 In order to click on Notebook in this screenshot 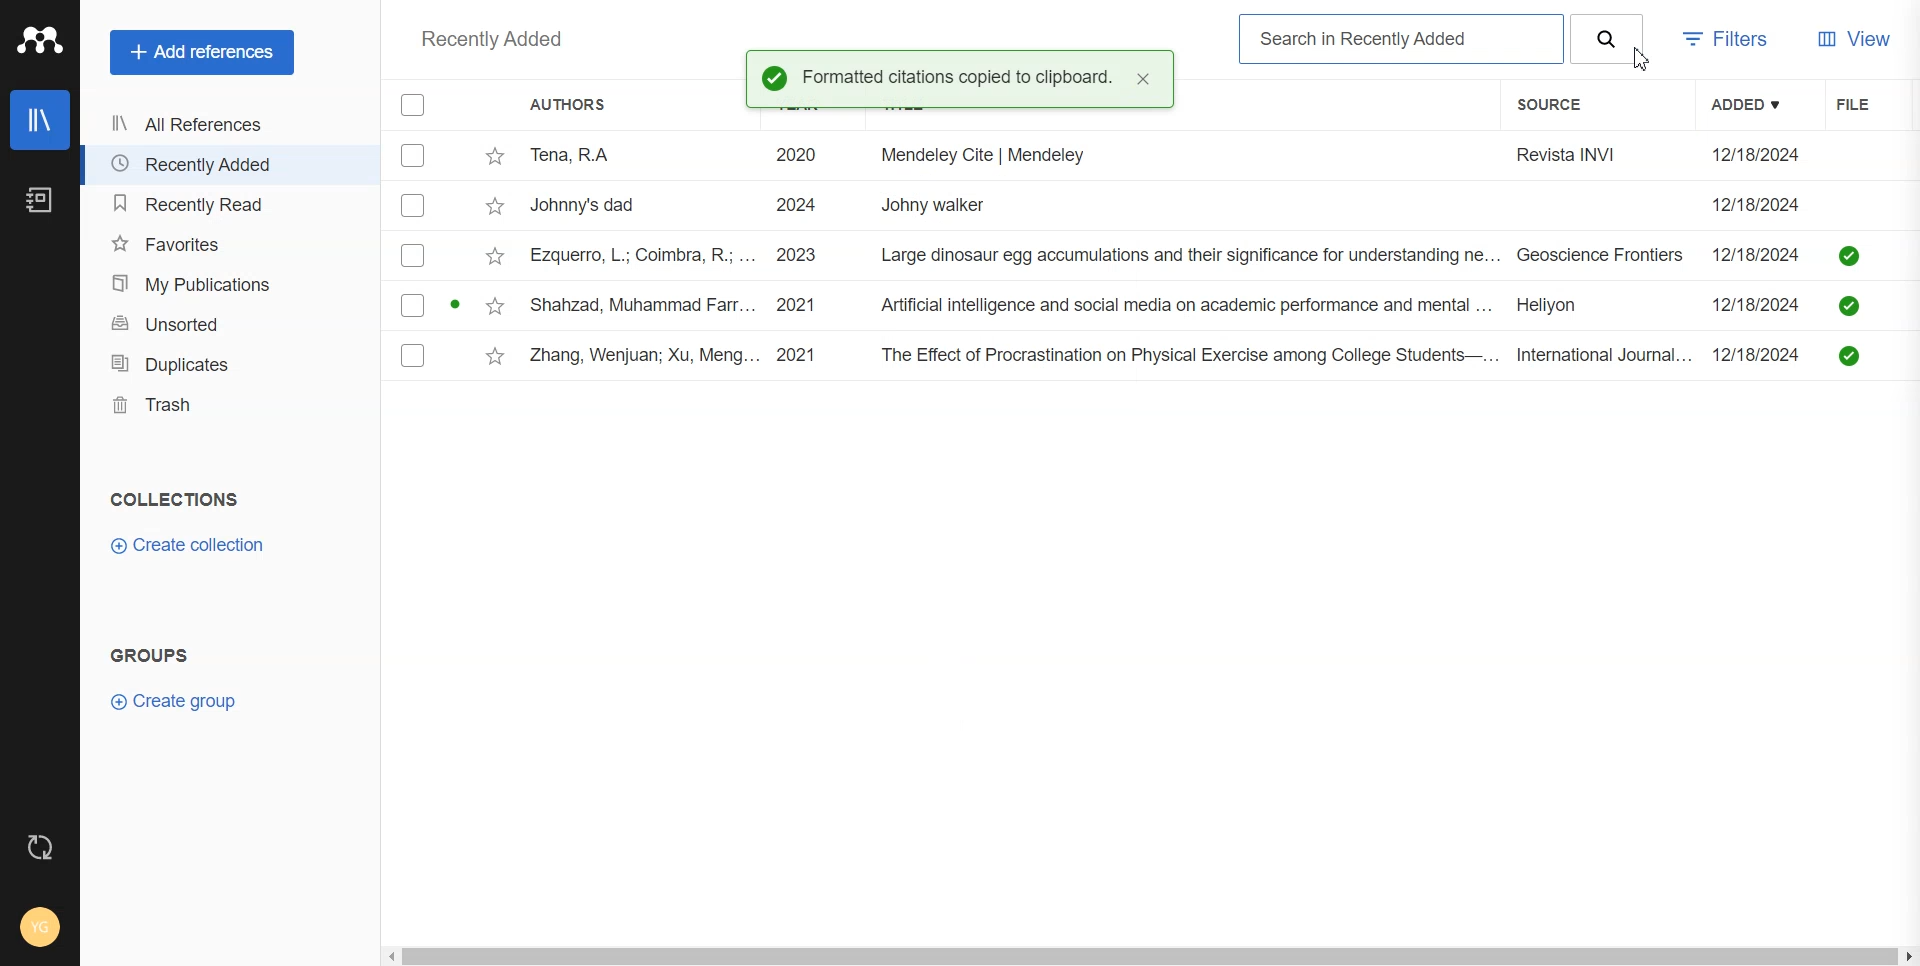, I will do `click(40, 199)`.